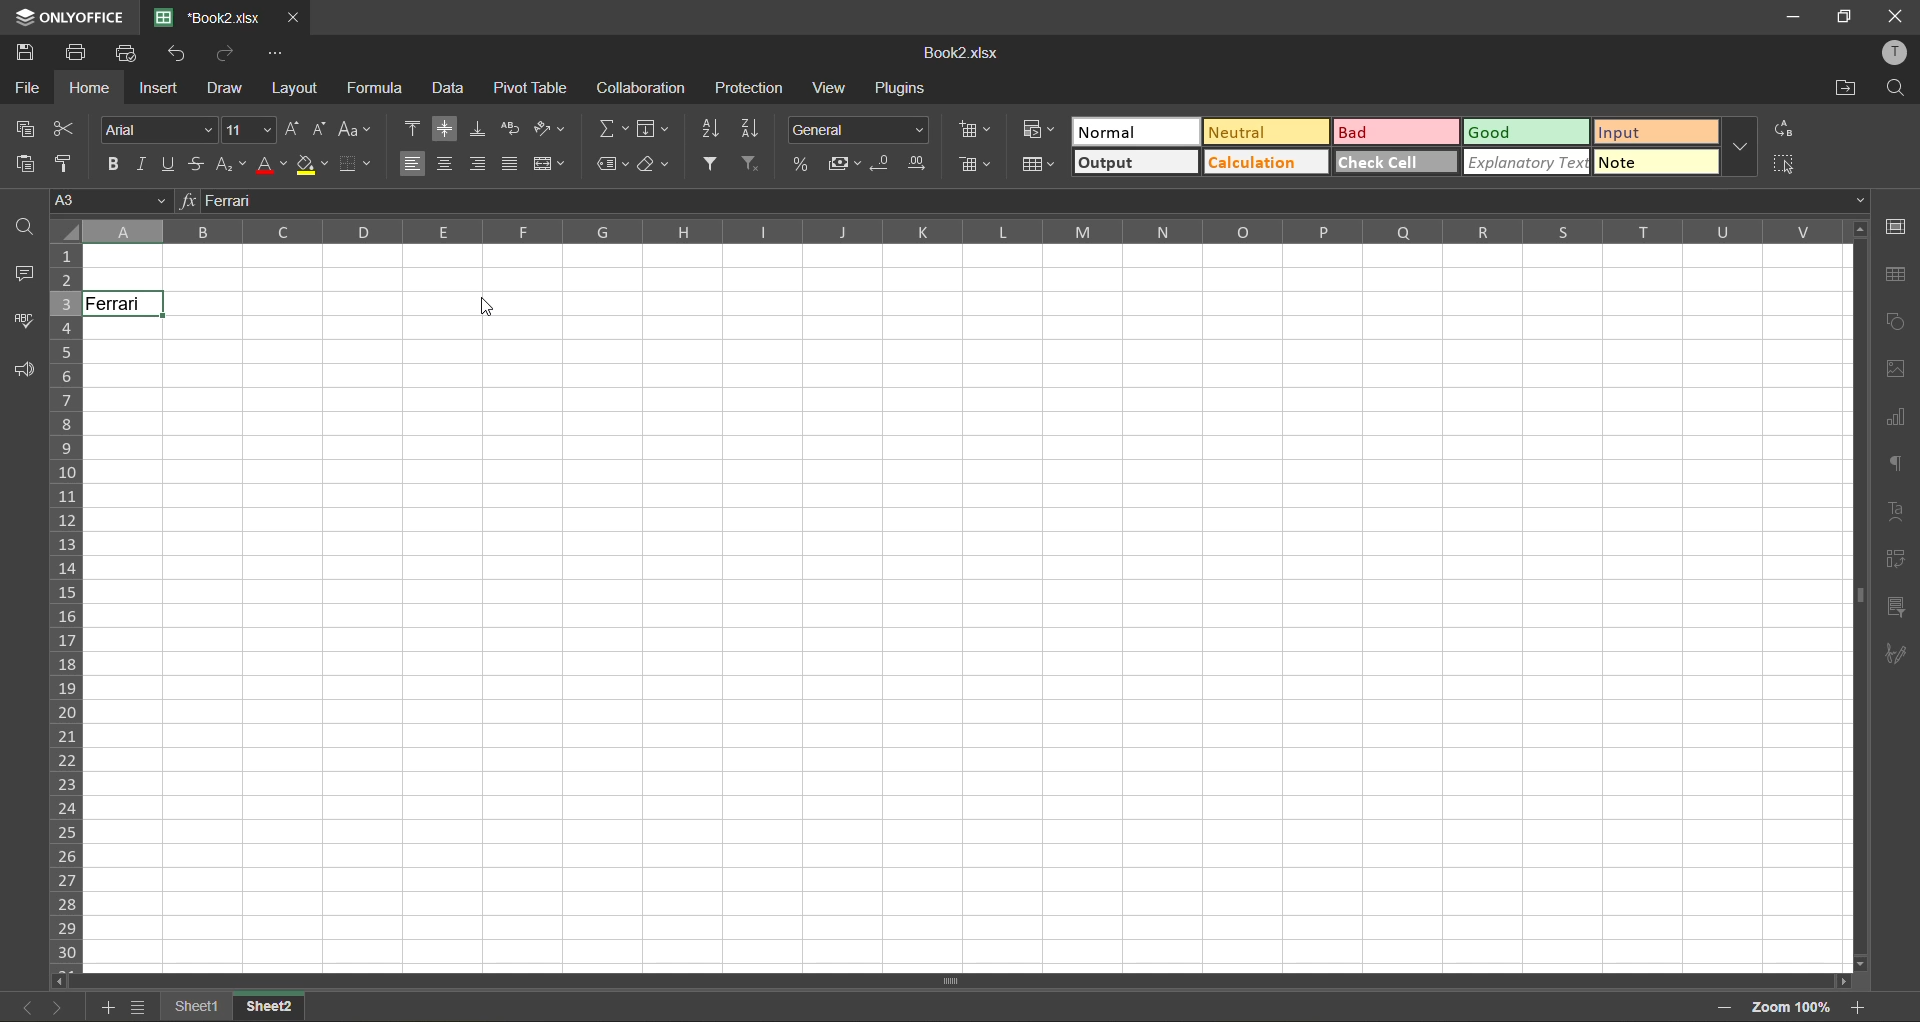  I want to click on align right, so click(480, 162).